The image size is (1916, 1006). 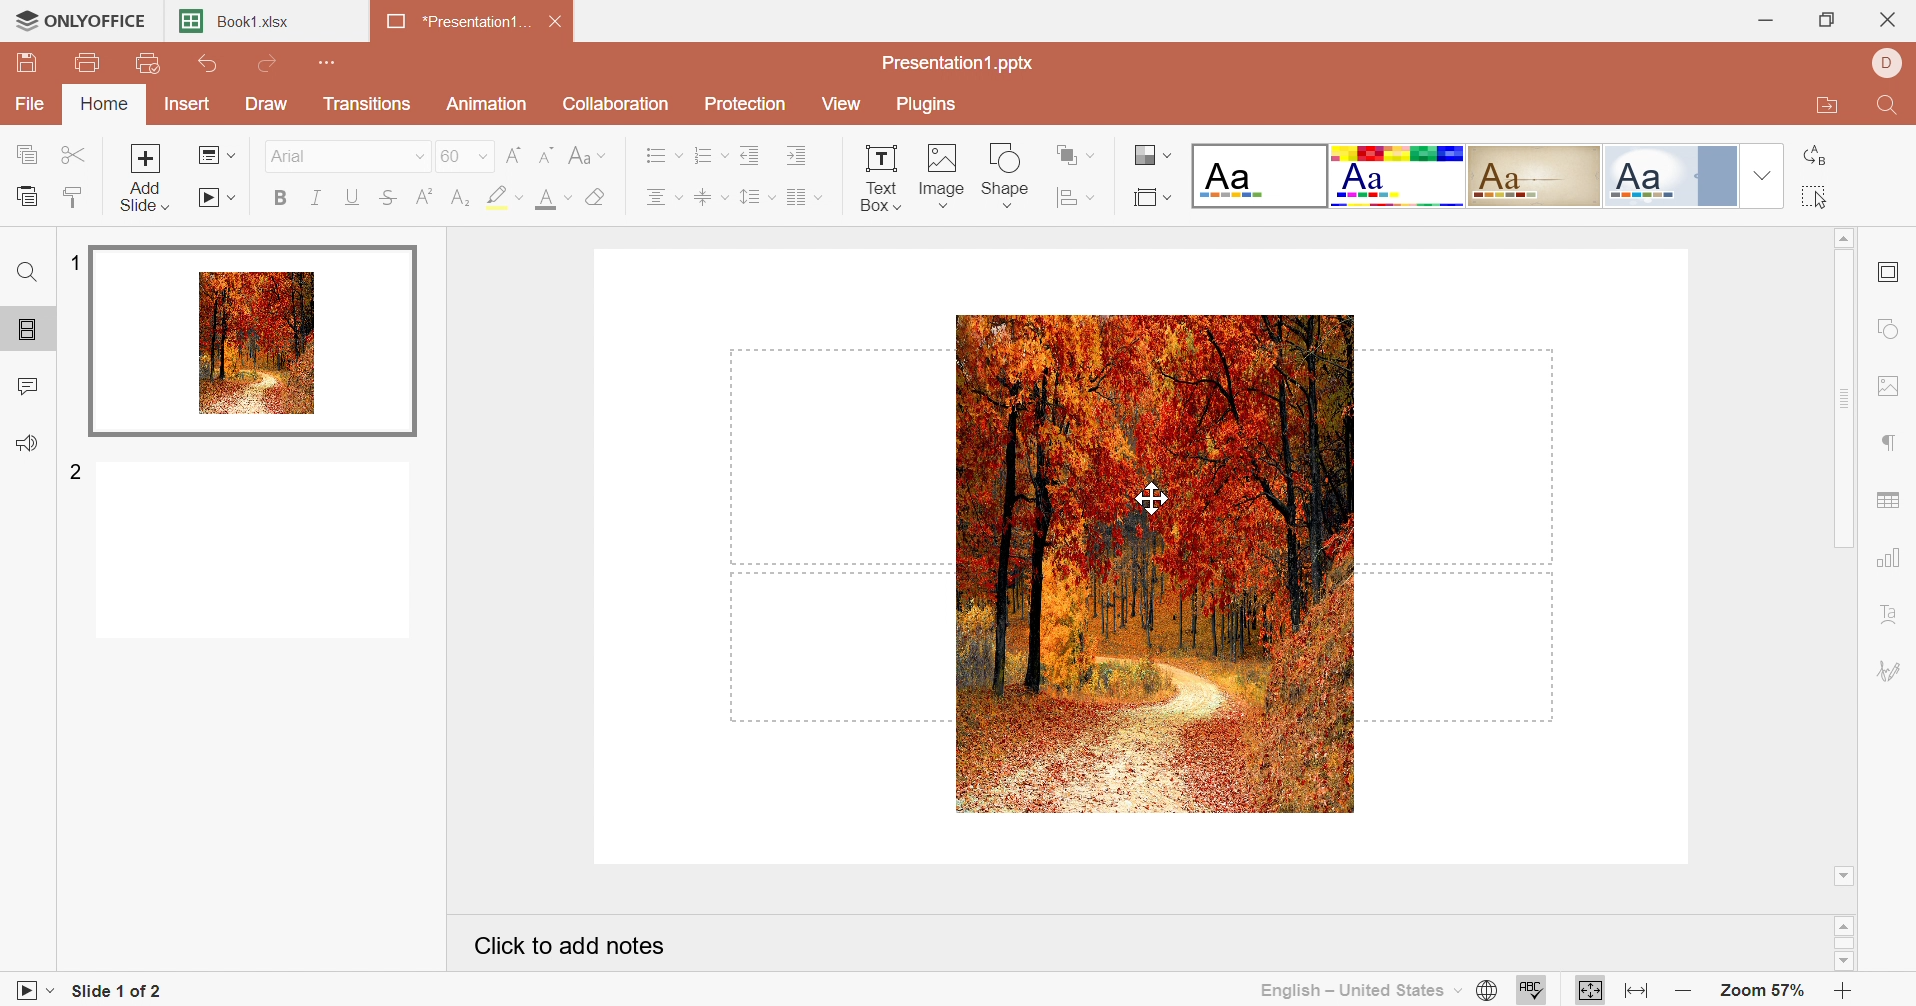 What do you see at coordinates (1262, 175) in the screenshot?
I see `Blank` at bounding box center [1262, 175].